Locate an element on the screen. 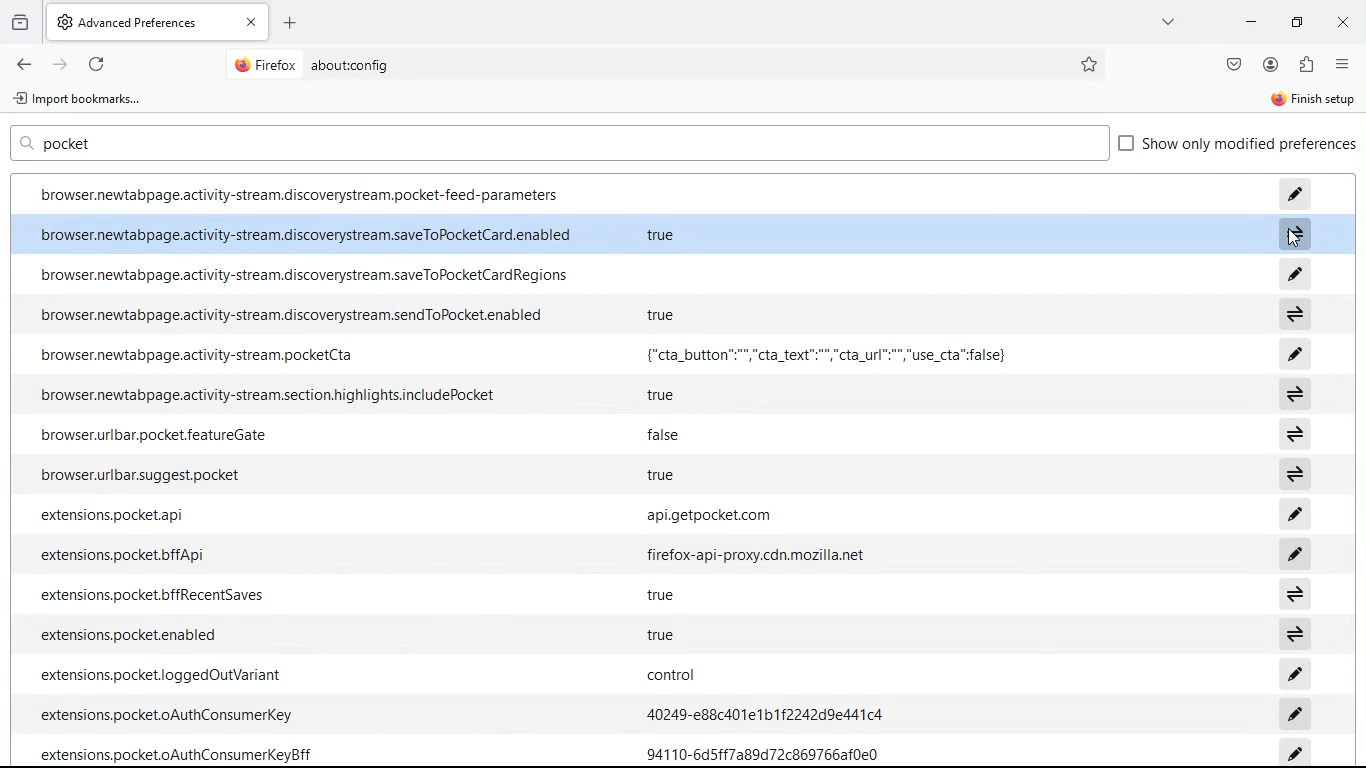 The image size is (1366, 768). show preferences is located at coordinates (1237, 146).